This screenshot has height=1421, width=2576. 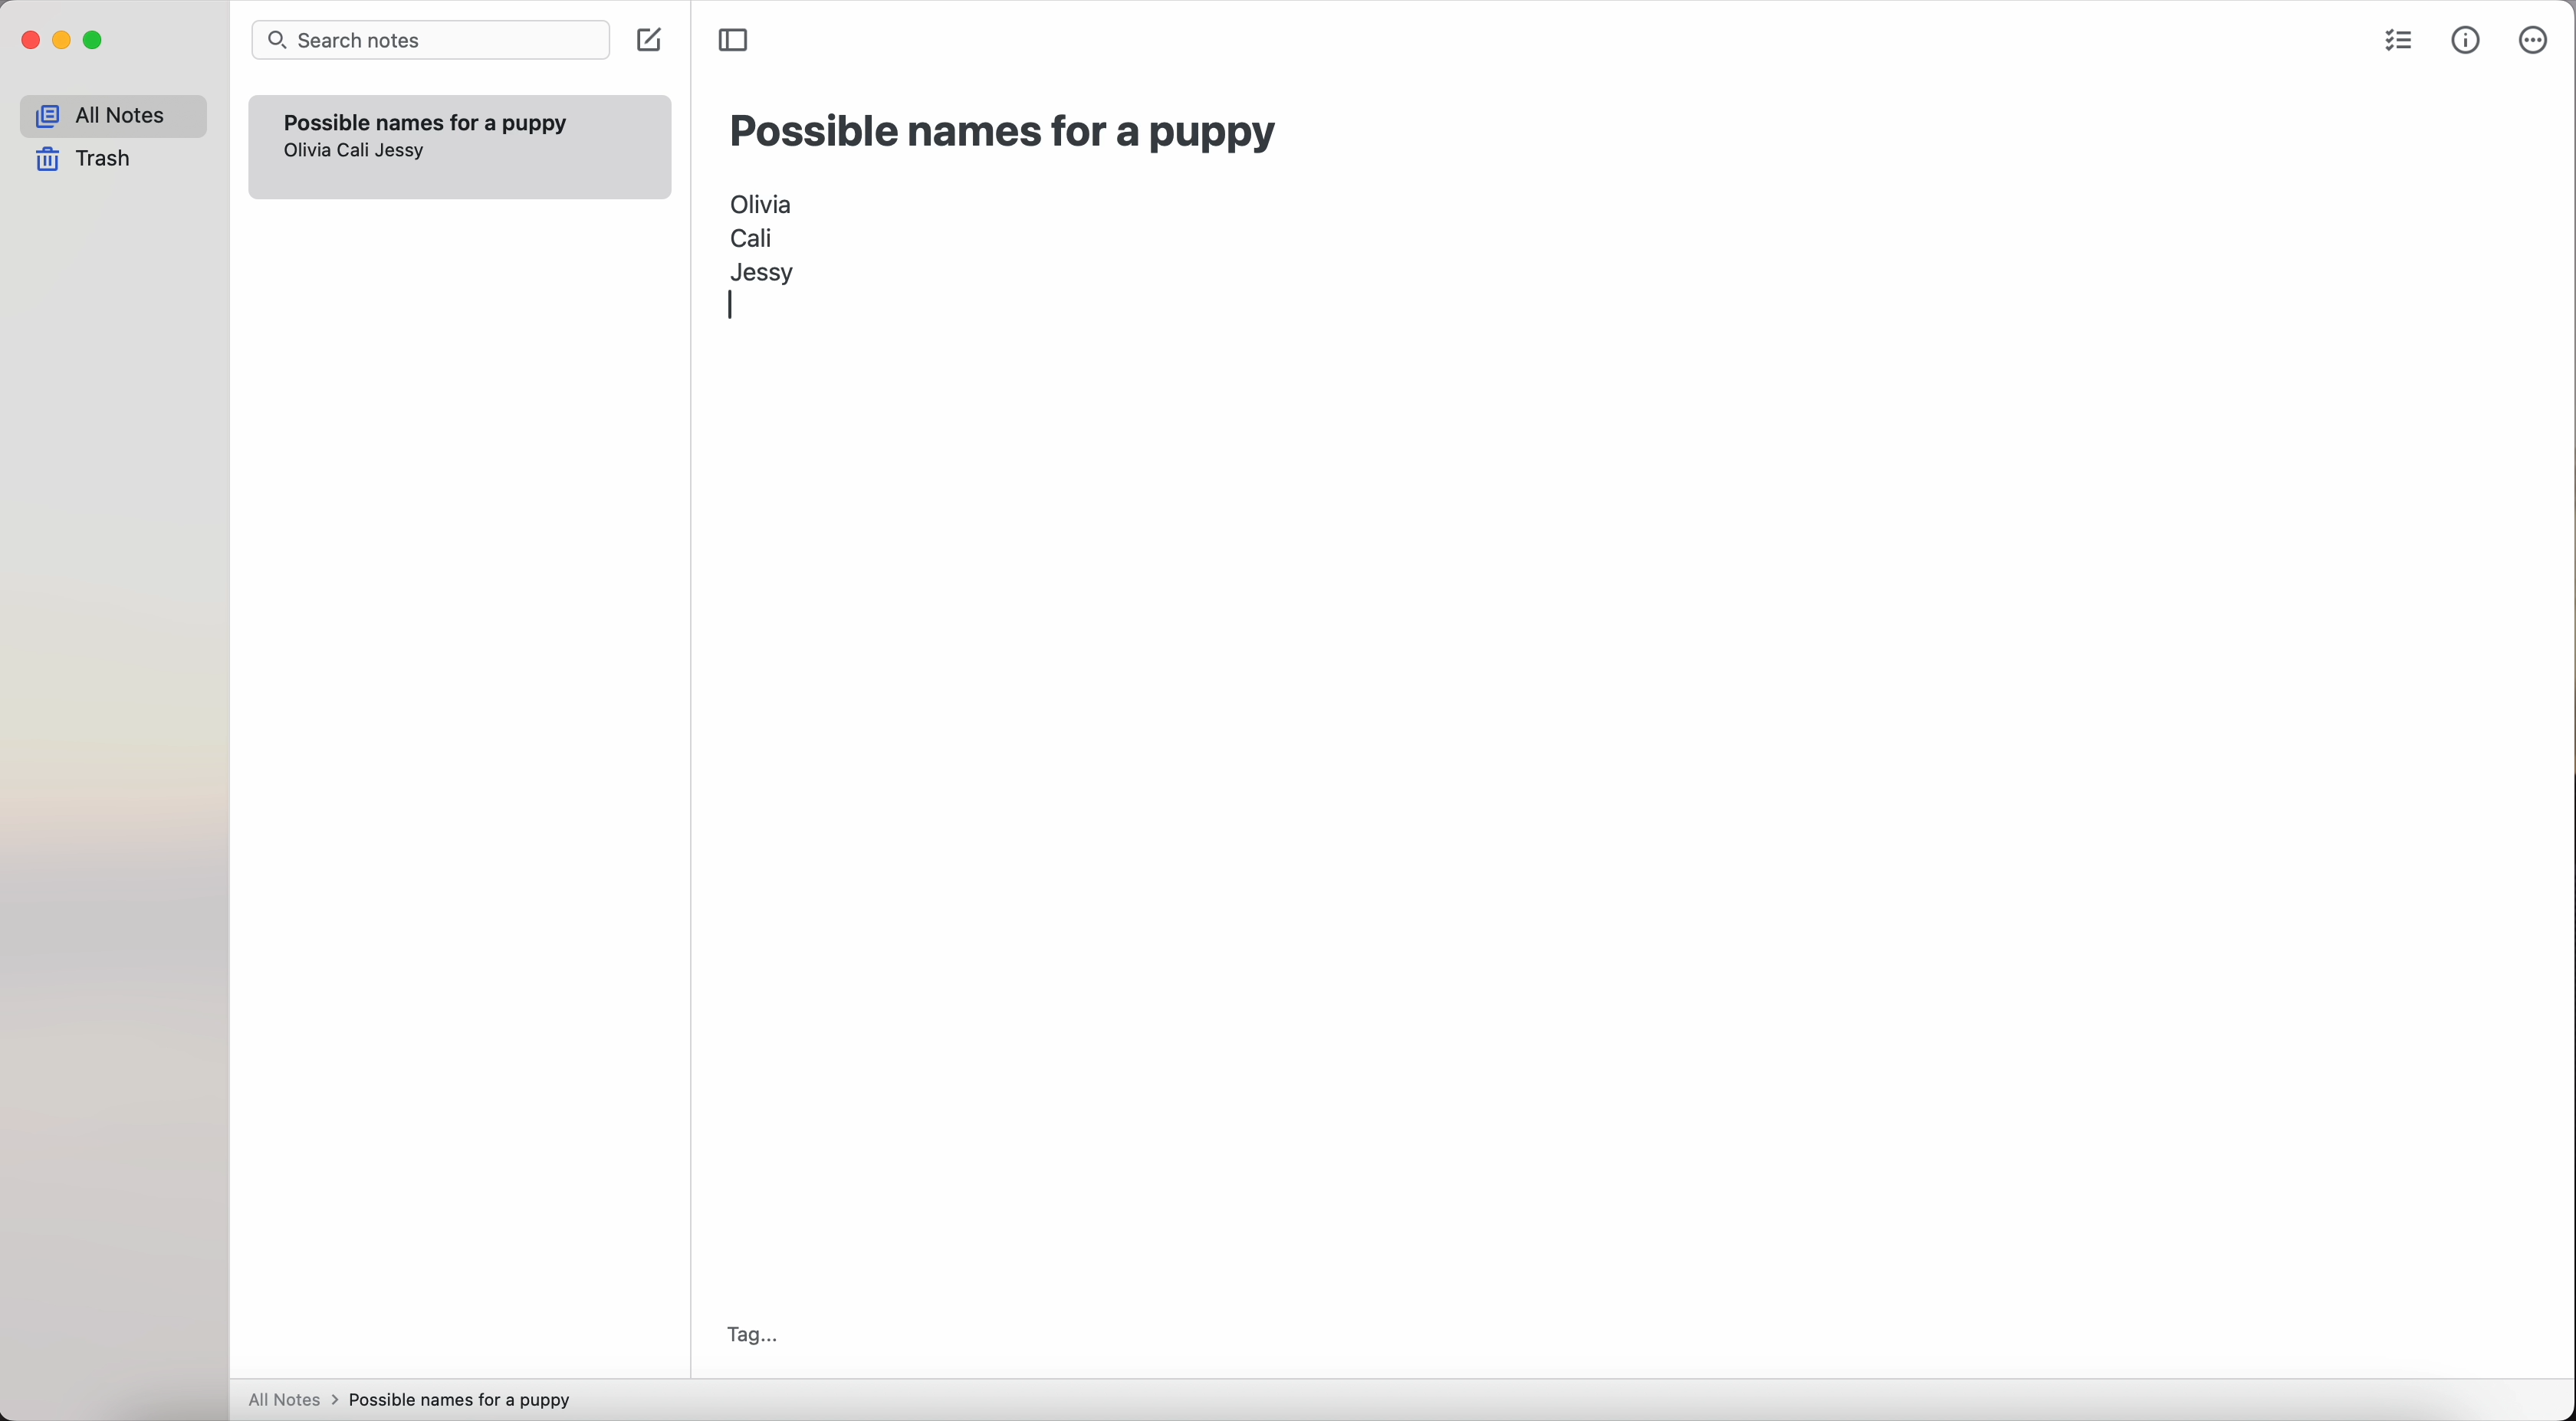 What do you see at coordinates (361, 152) in the screenshot?
I see `Cali` at bounding box center [361, 152].